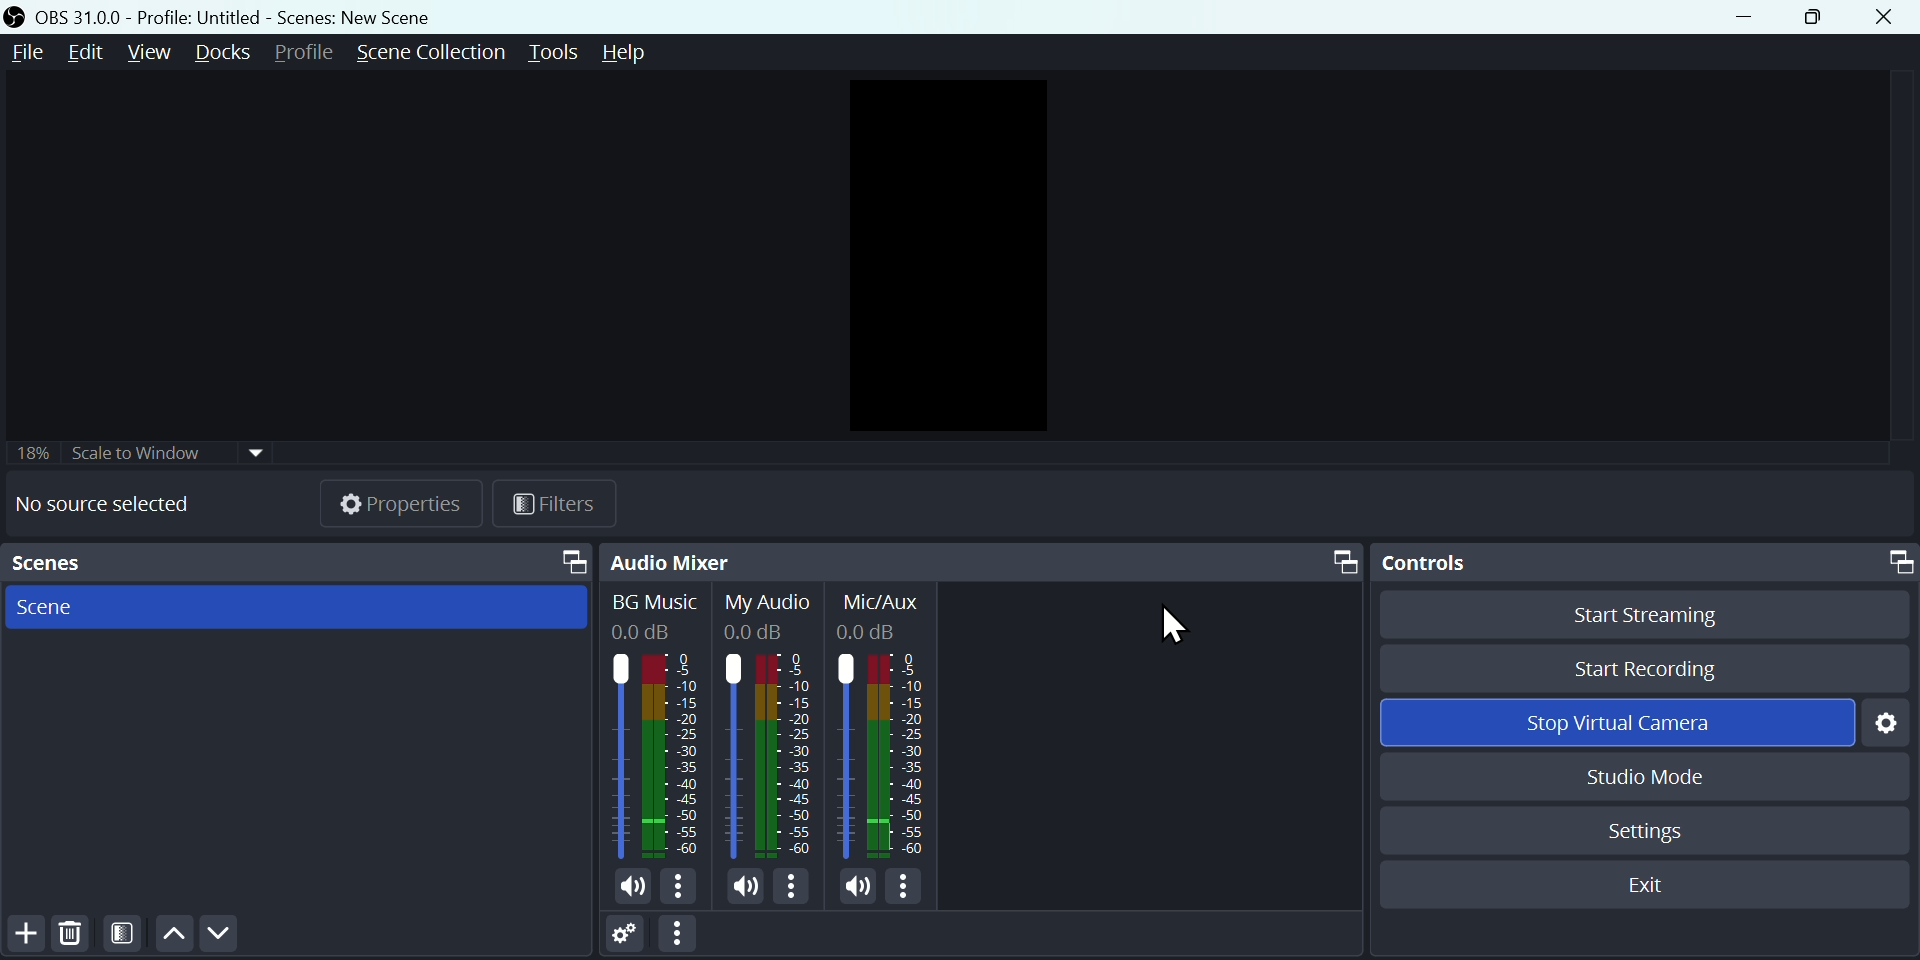 The height and width of the screenshot is (960, 1920). What do you see at coordinates (555, 507) in the screenshot?
I see `Filter` at bounding box center [555, 507].